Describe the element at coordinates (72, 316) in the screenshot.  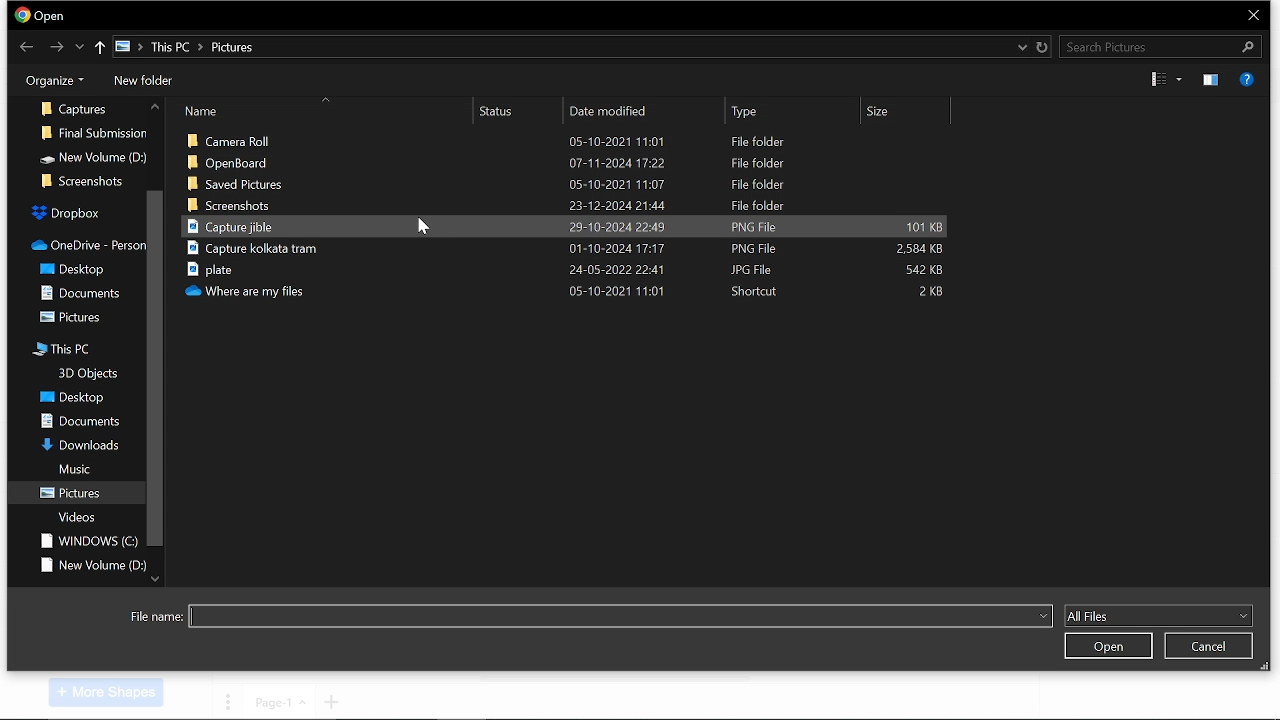
I see `folders` at that location.